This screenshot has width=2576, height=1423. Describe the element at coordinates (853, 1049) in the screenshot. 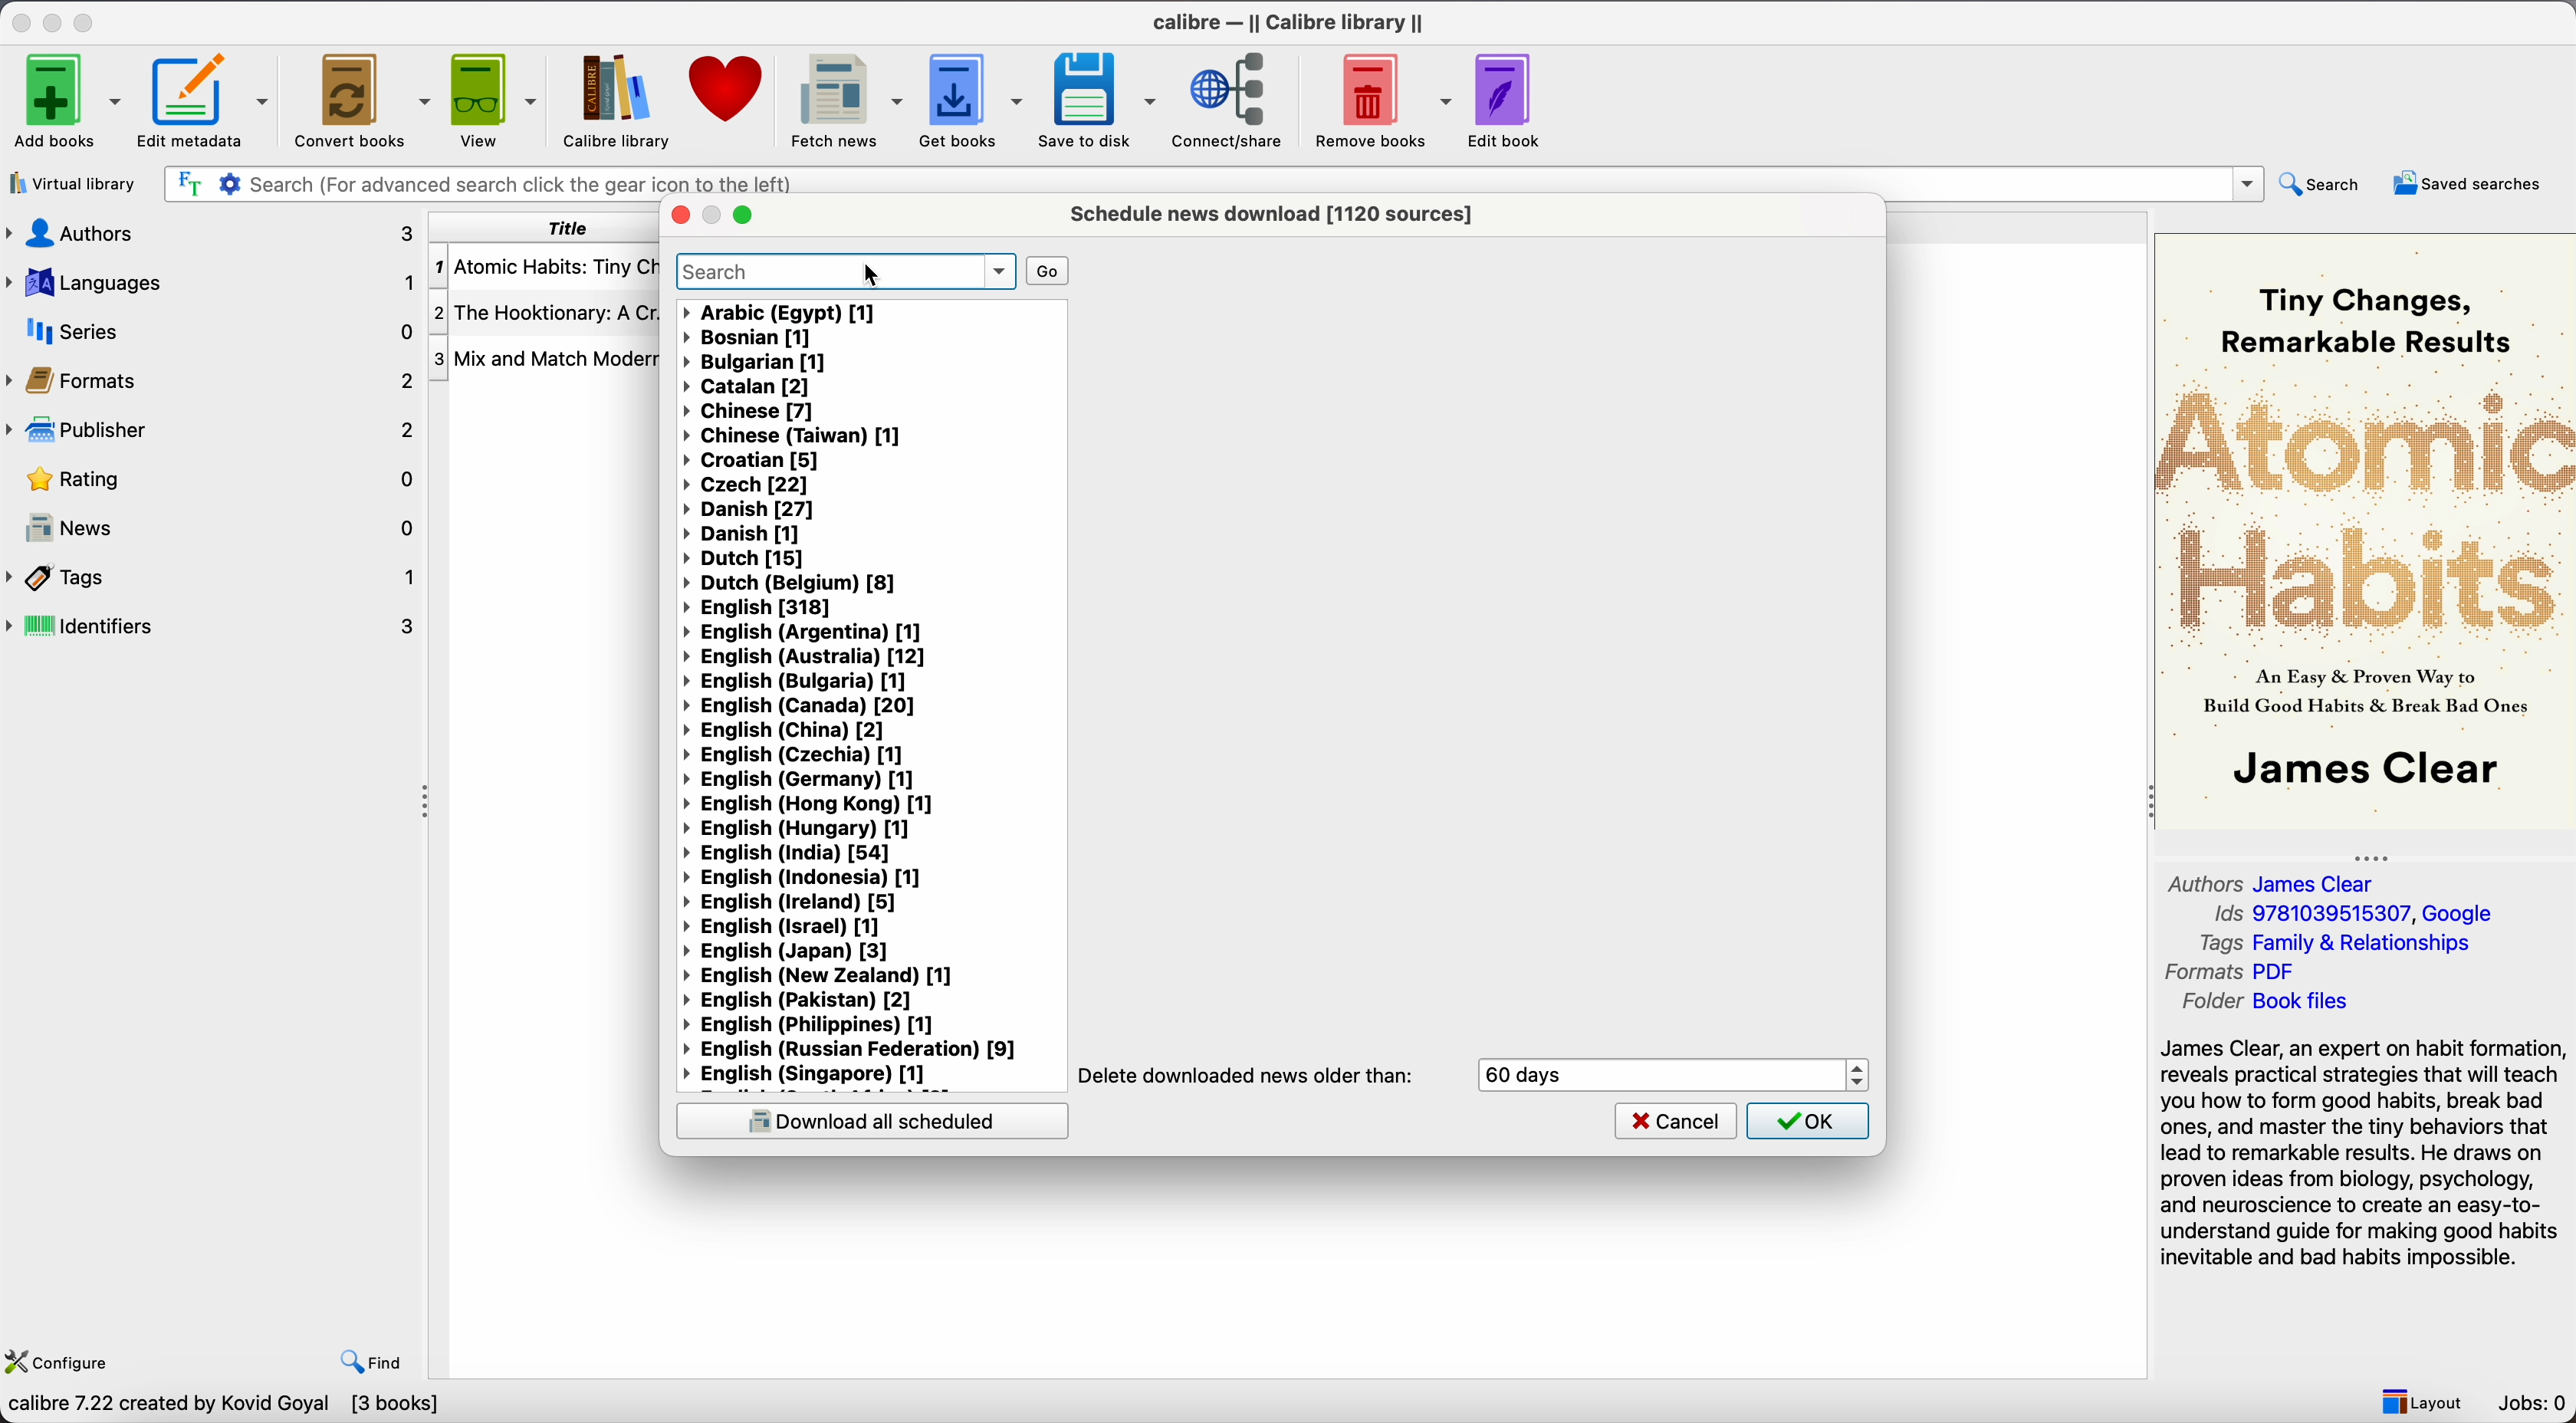

I see `English (Russian Federation) [9]` at that location.